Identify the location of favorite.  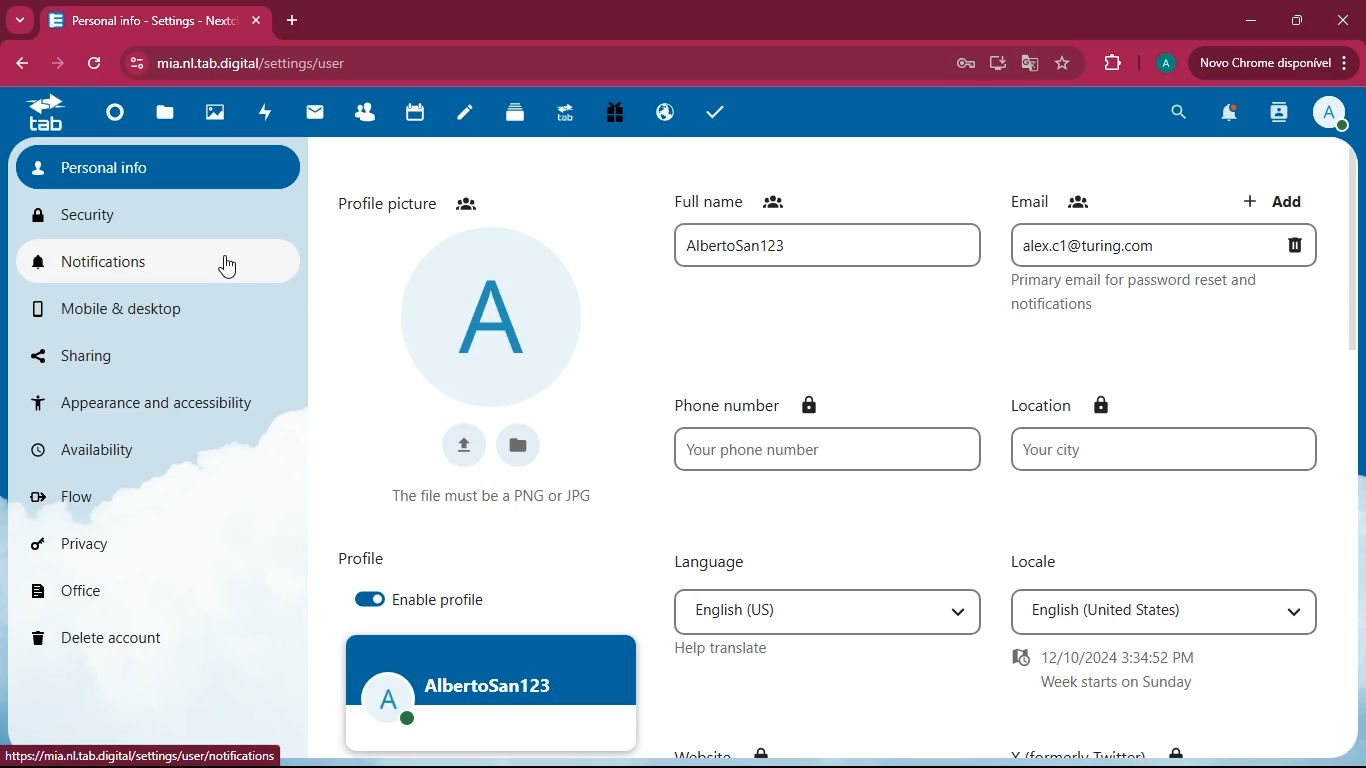
(1064, 64).